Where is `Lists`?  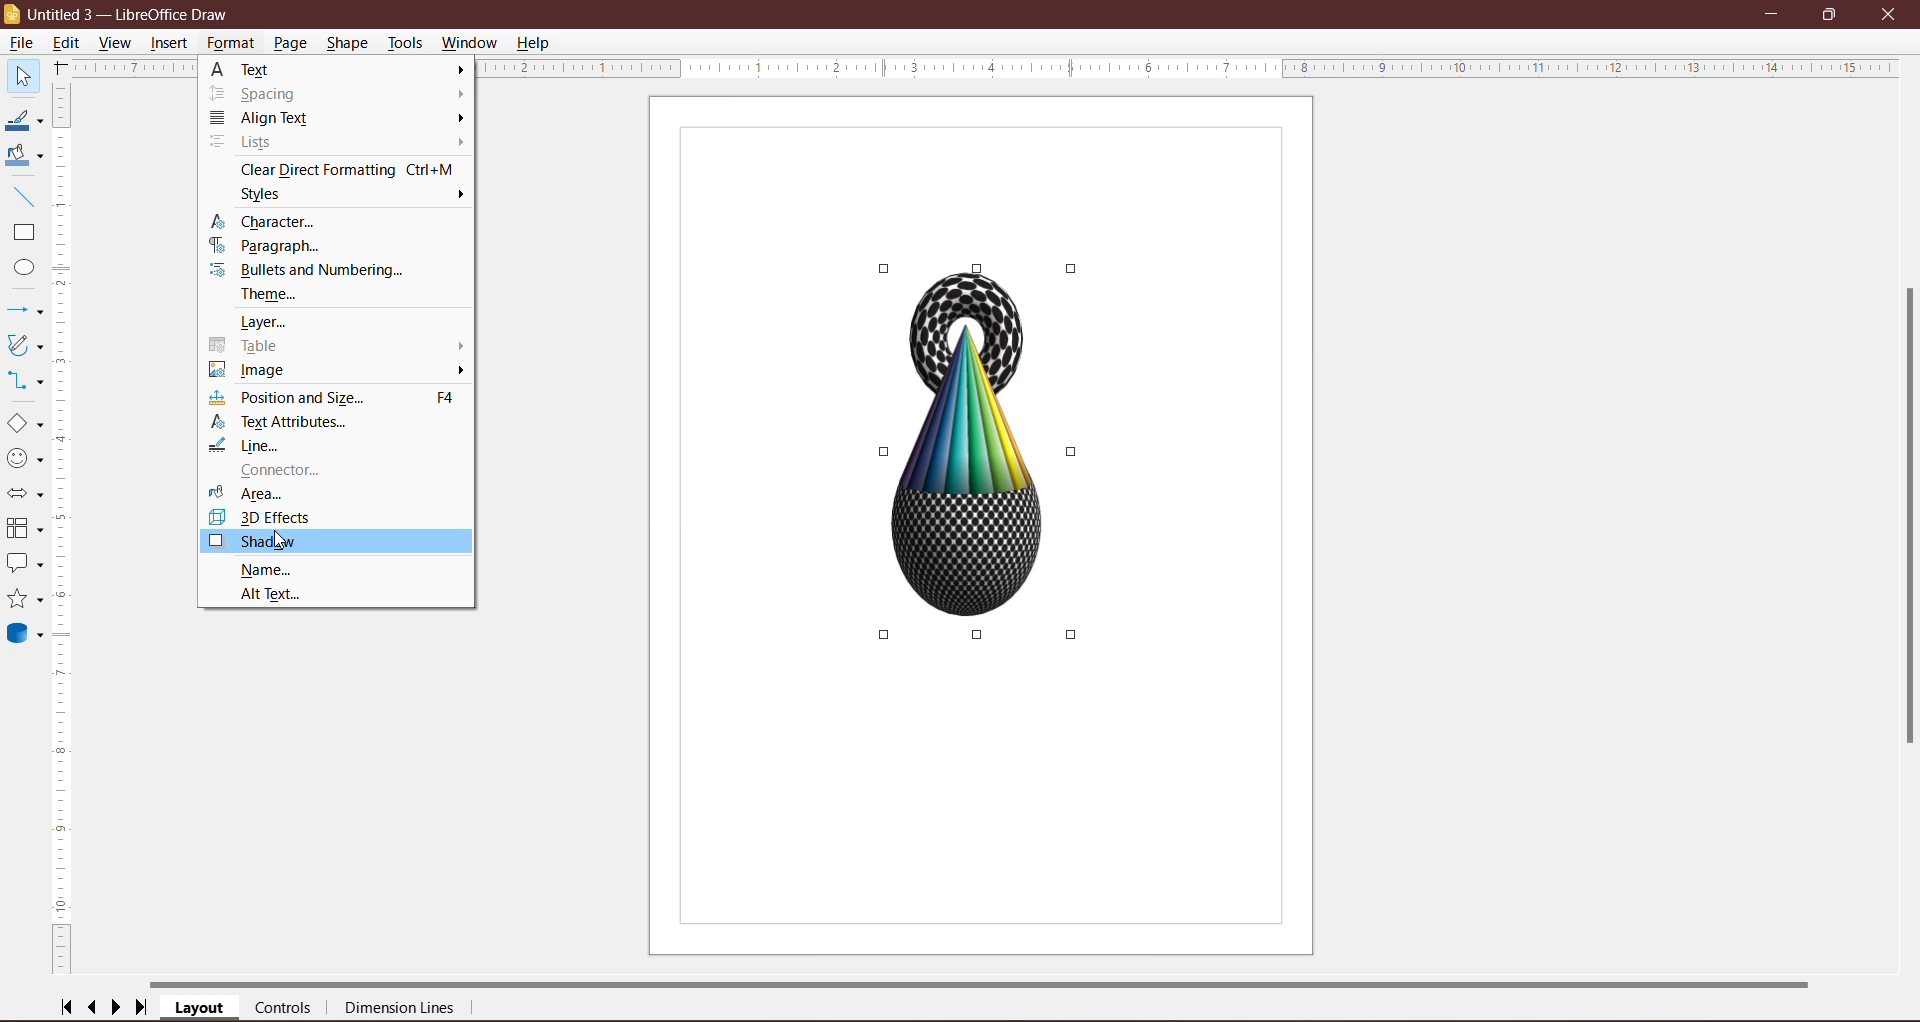
Lists is located at coordinates (255, 143).